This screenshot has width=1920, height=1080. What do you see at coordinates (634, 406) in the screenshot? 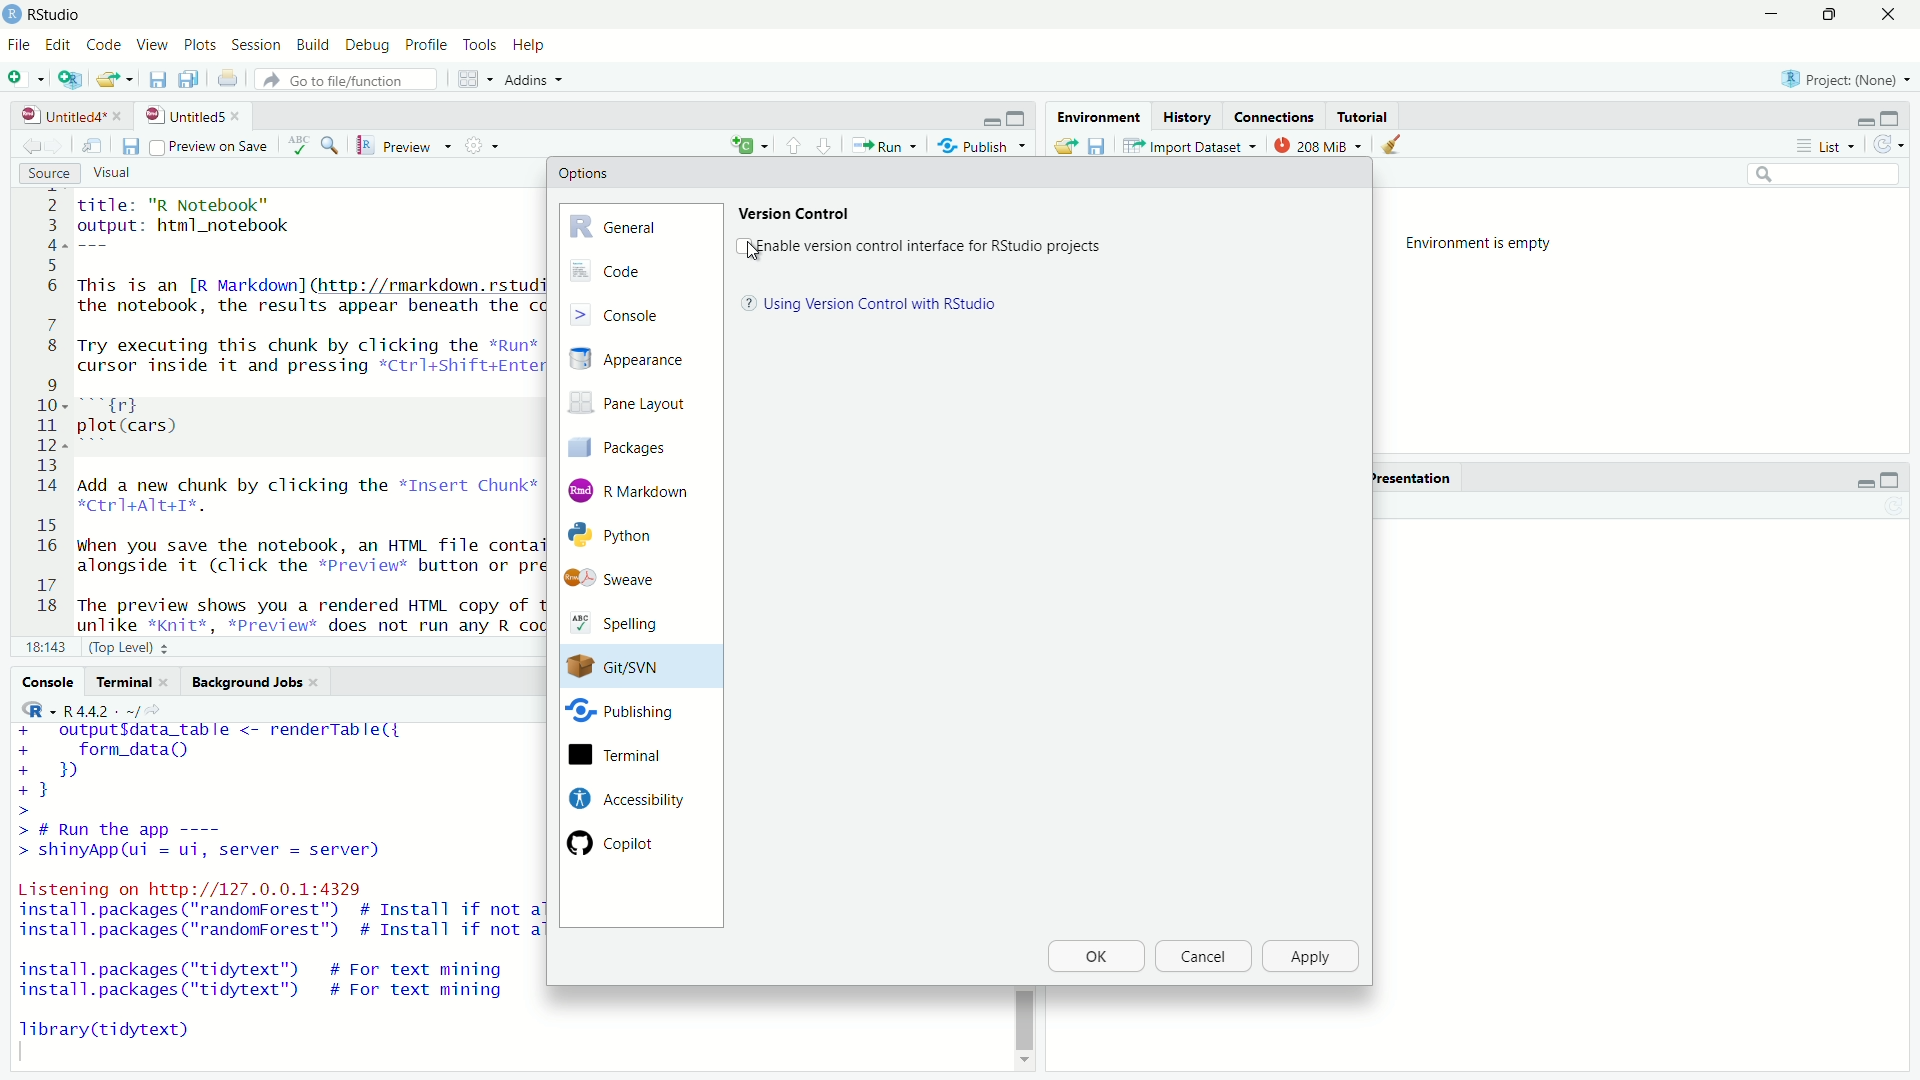
I see `Pane Layout` at bounding box center [634, 406].